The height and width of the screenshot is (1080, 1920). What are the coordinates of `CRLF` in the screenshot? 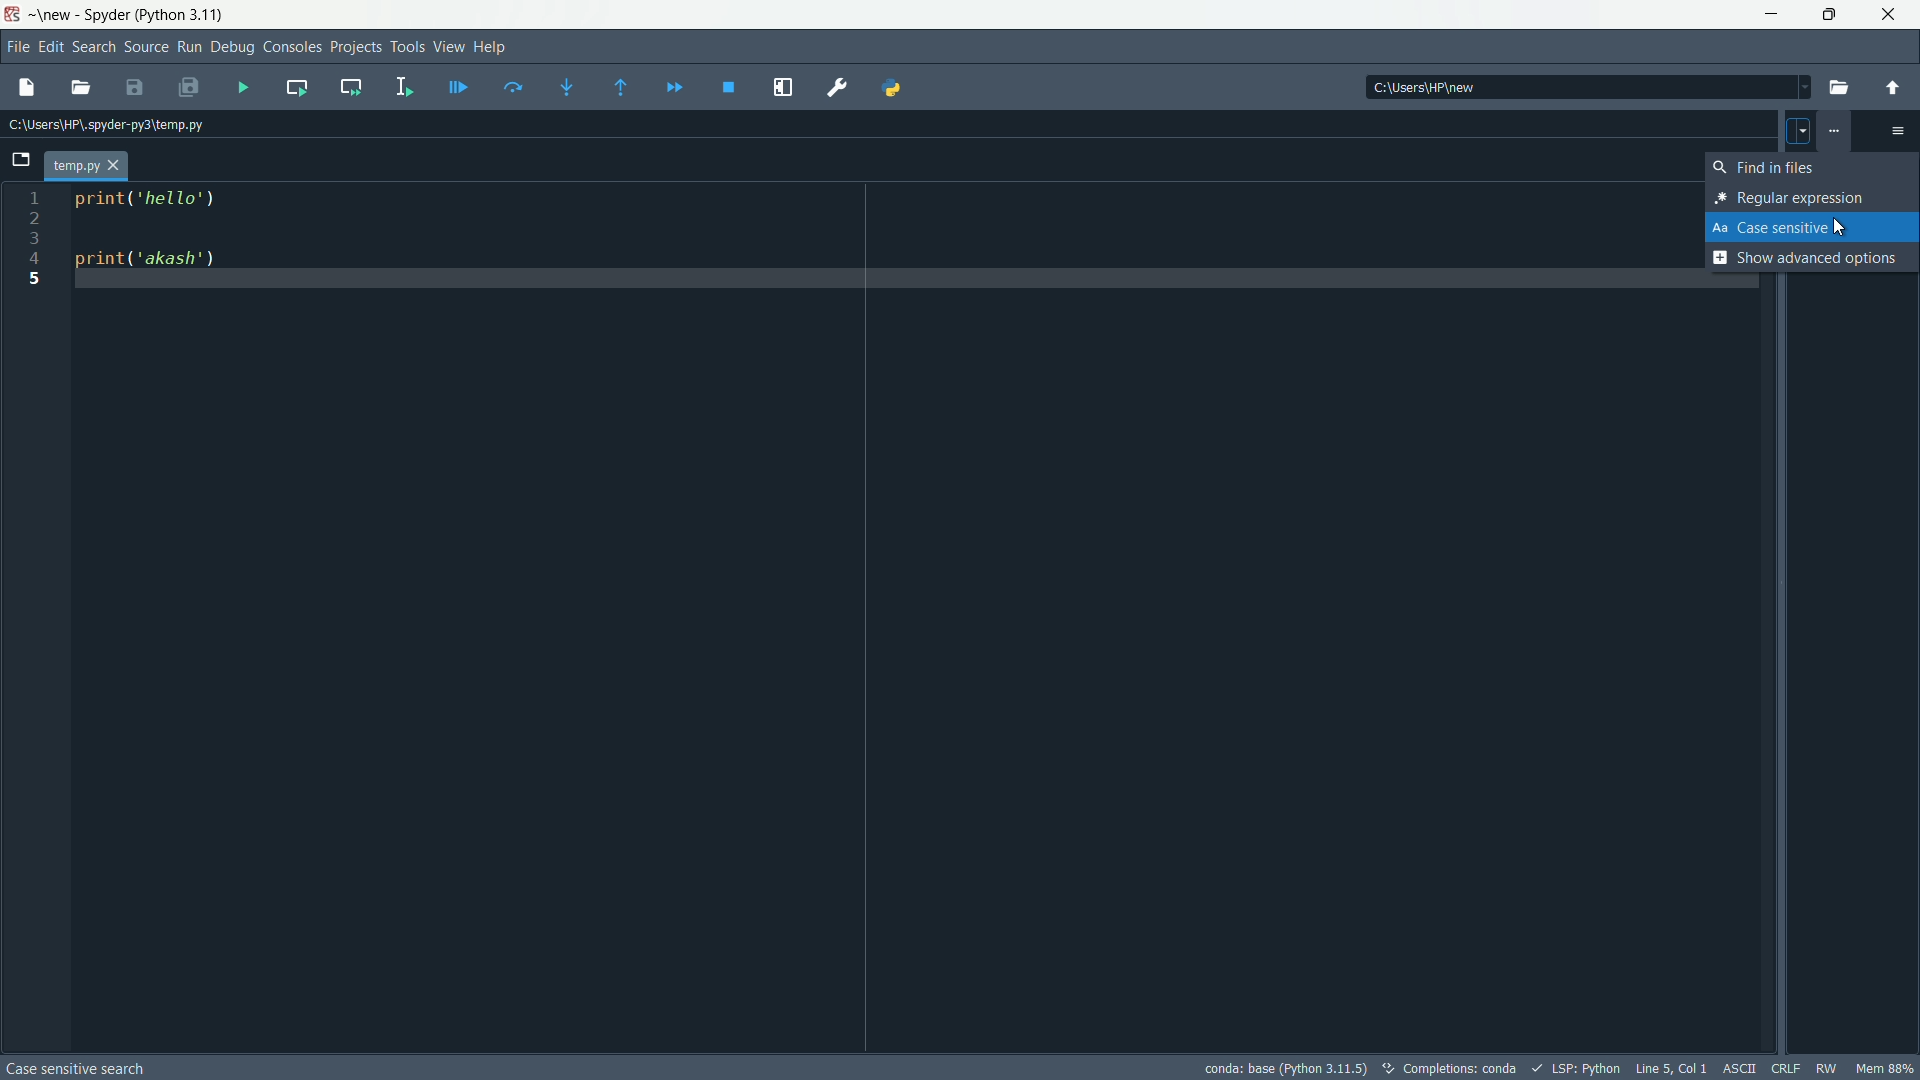 It's located at (1784, 1066).